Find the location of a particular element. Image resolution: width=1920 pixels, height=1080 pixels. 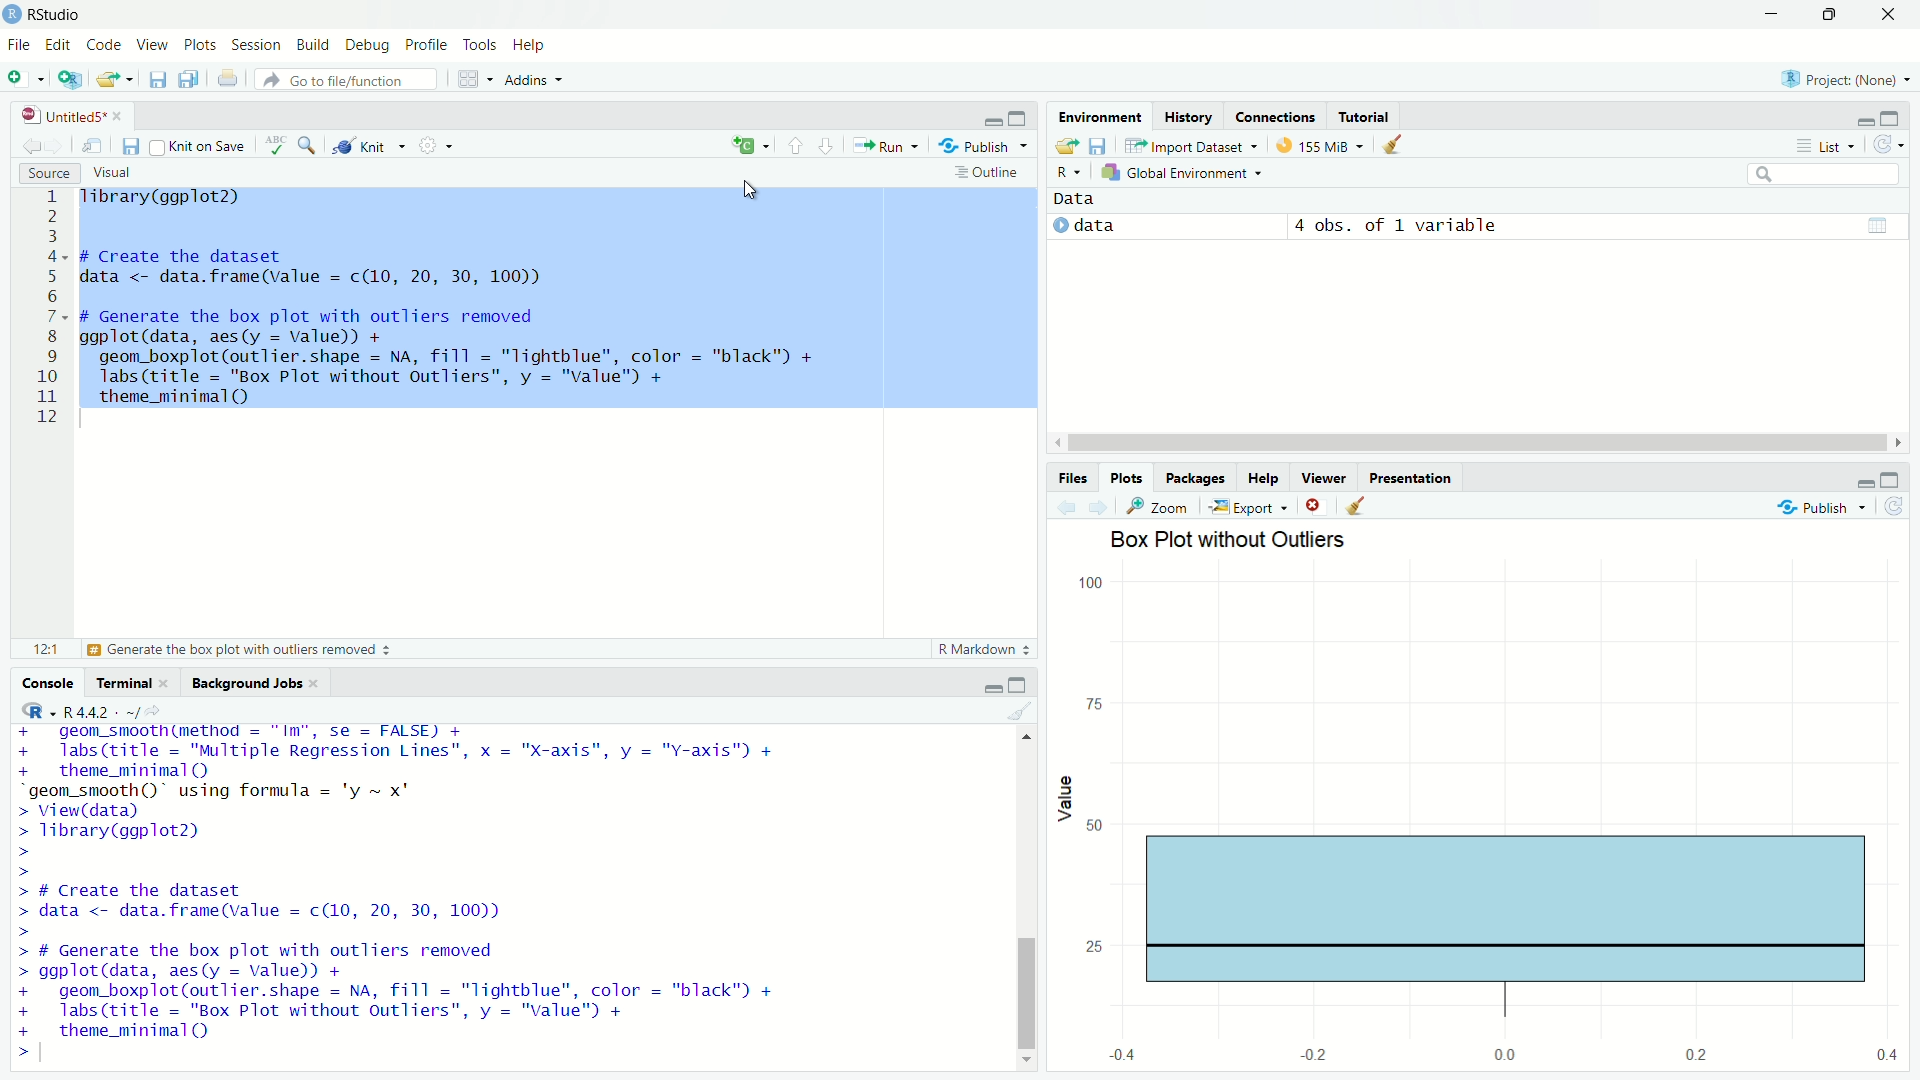

®r Publish ~ is located at coordinates (986, 147).